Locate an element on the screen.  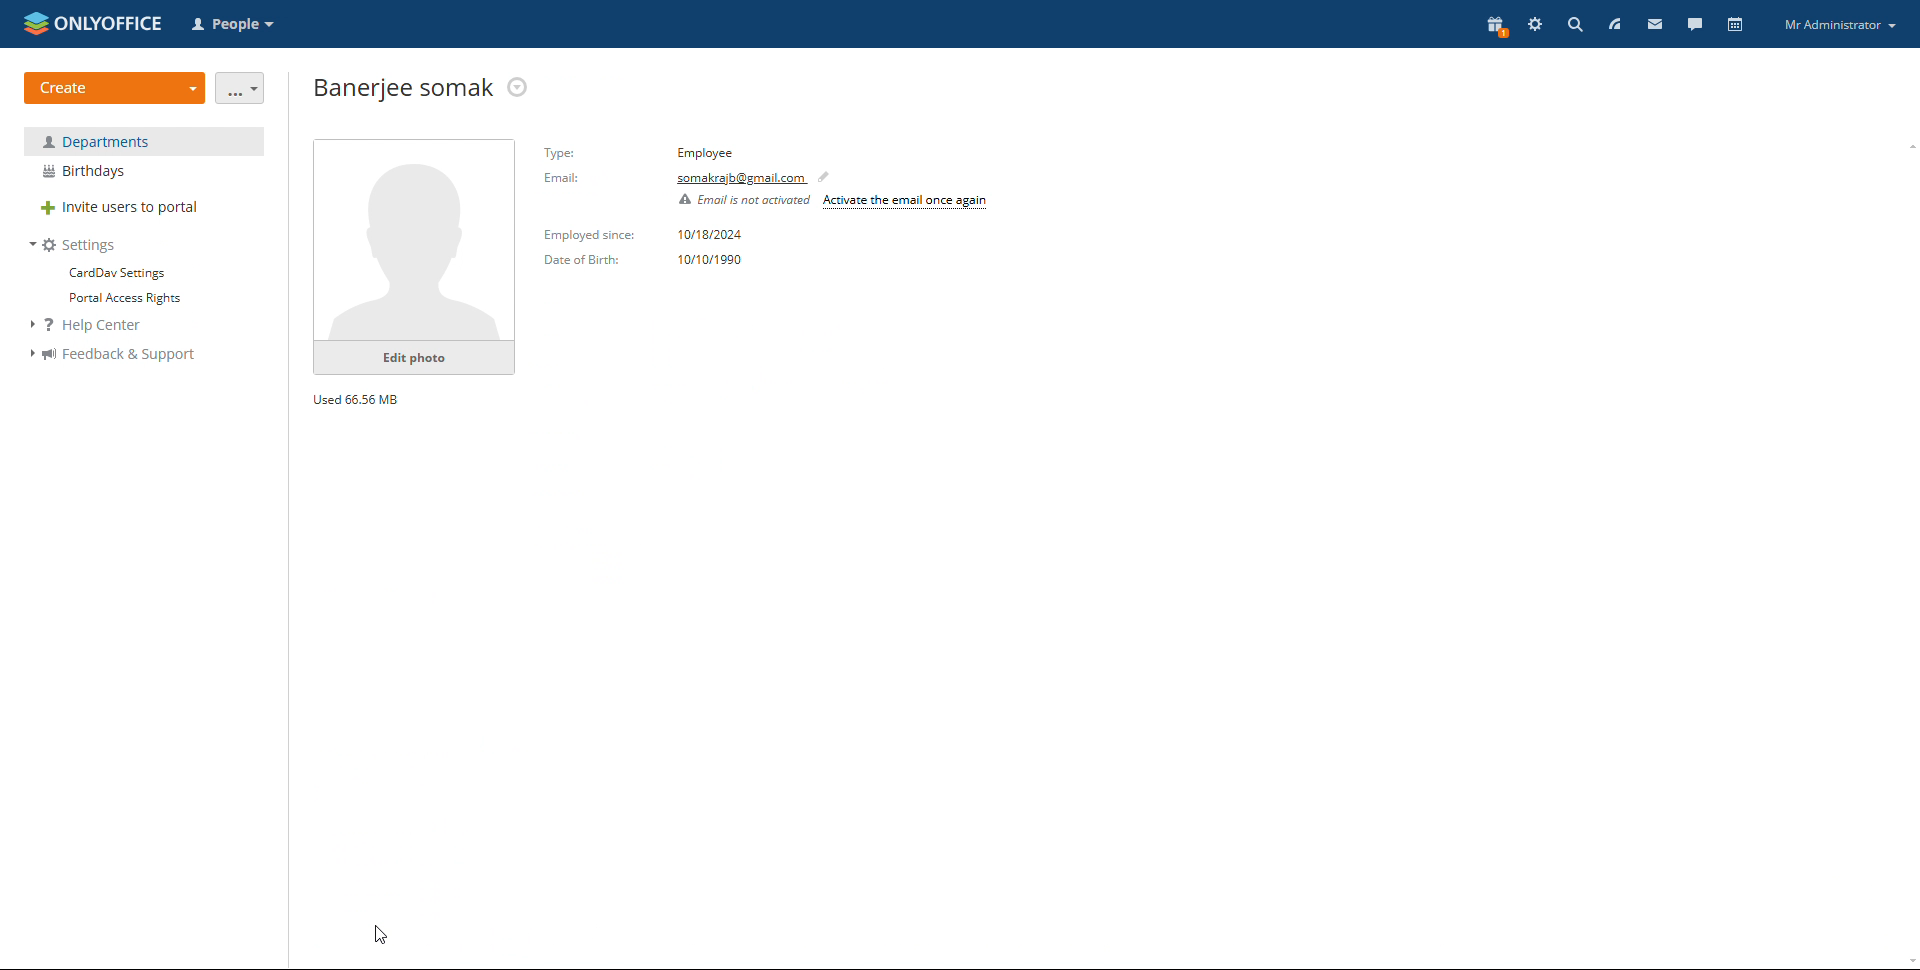
logo is located at coordinates (93, 22).